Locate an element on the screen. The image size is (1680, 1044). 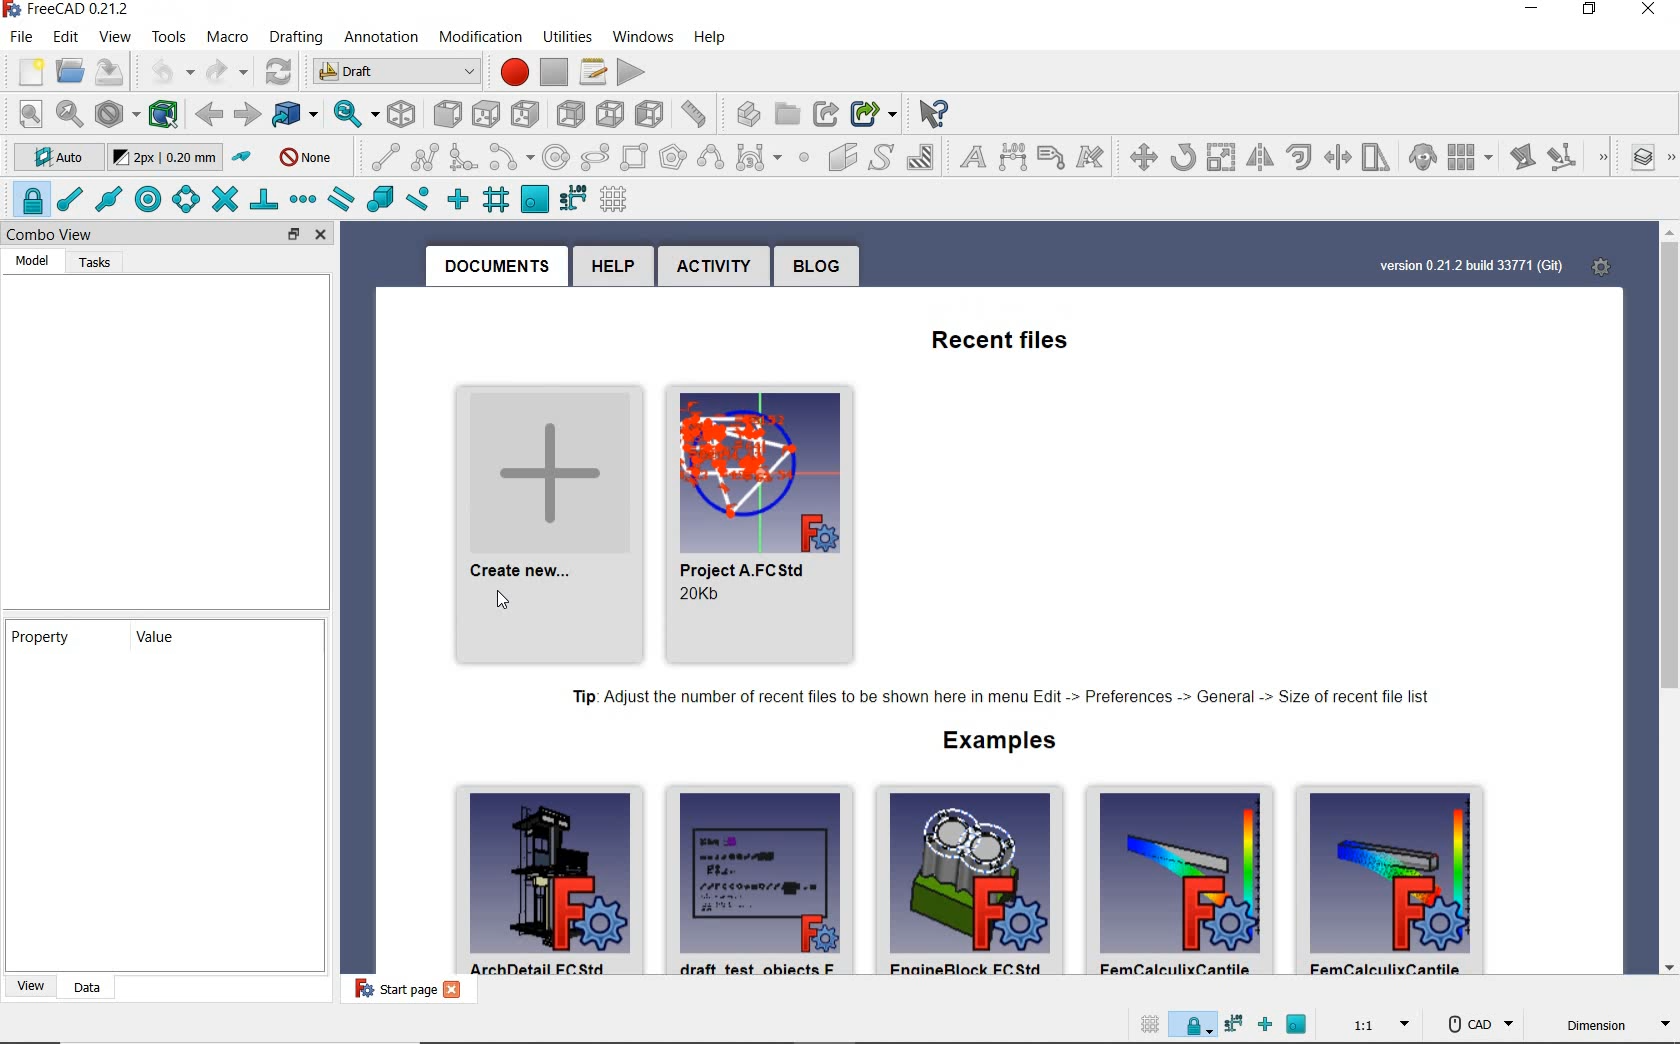
version 0.21.2 build 33771 (Git) is located at coordinates (1471, 262).